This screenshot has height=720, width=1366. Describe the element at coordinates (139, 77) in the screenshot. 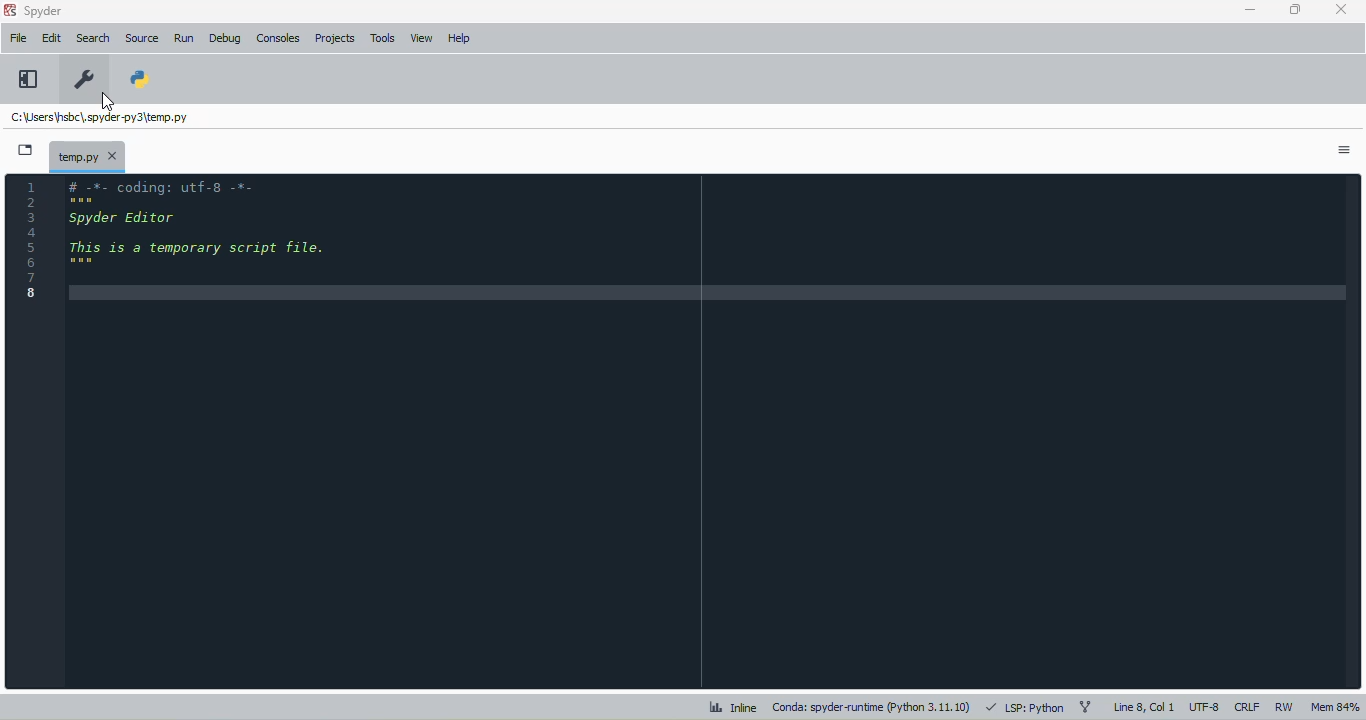

I see `PYTHONPATH manager` at that location.